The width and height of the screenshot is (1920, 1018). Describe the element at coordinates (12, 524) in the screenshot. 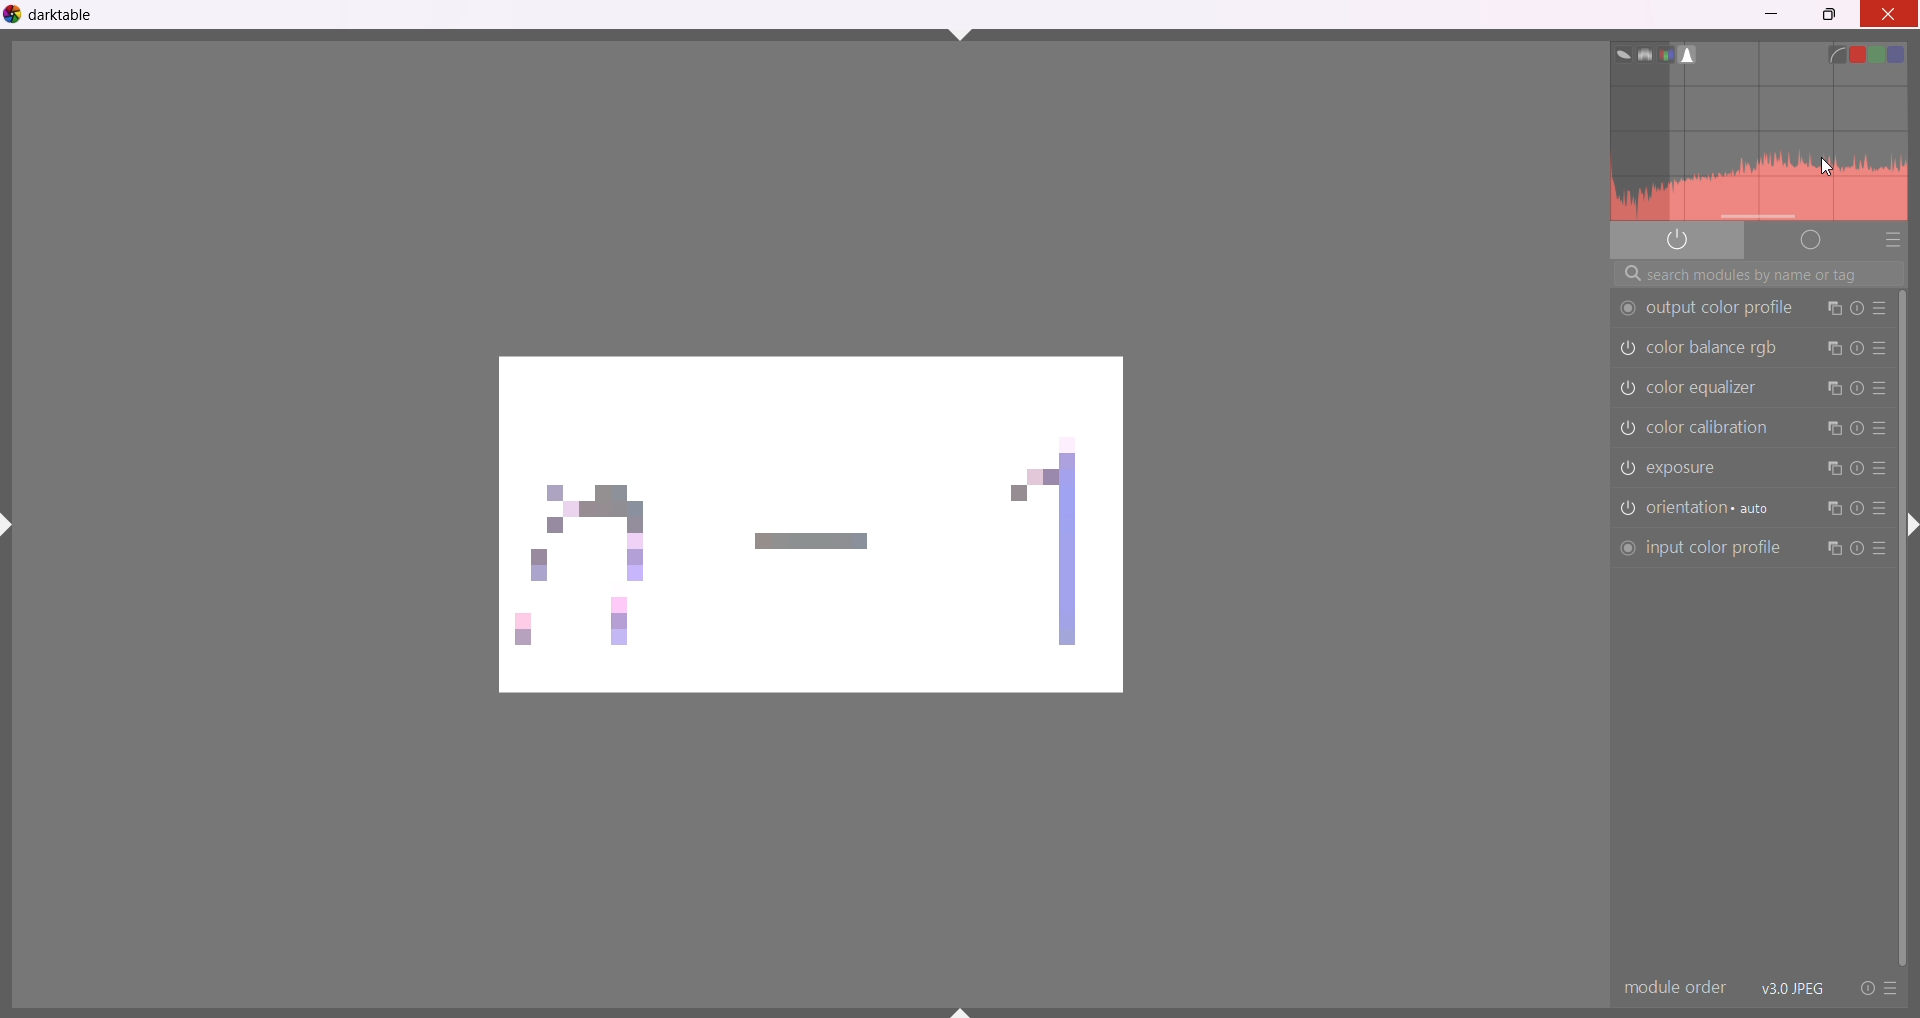

I see `shift+ctrl+l` at that location.